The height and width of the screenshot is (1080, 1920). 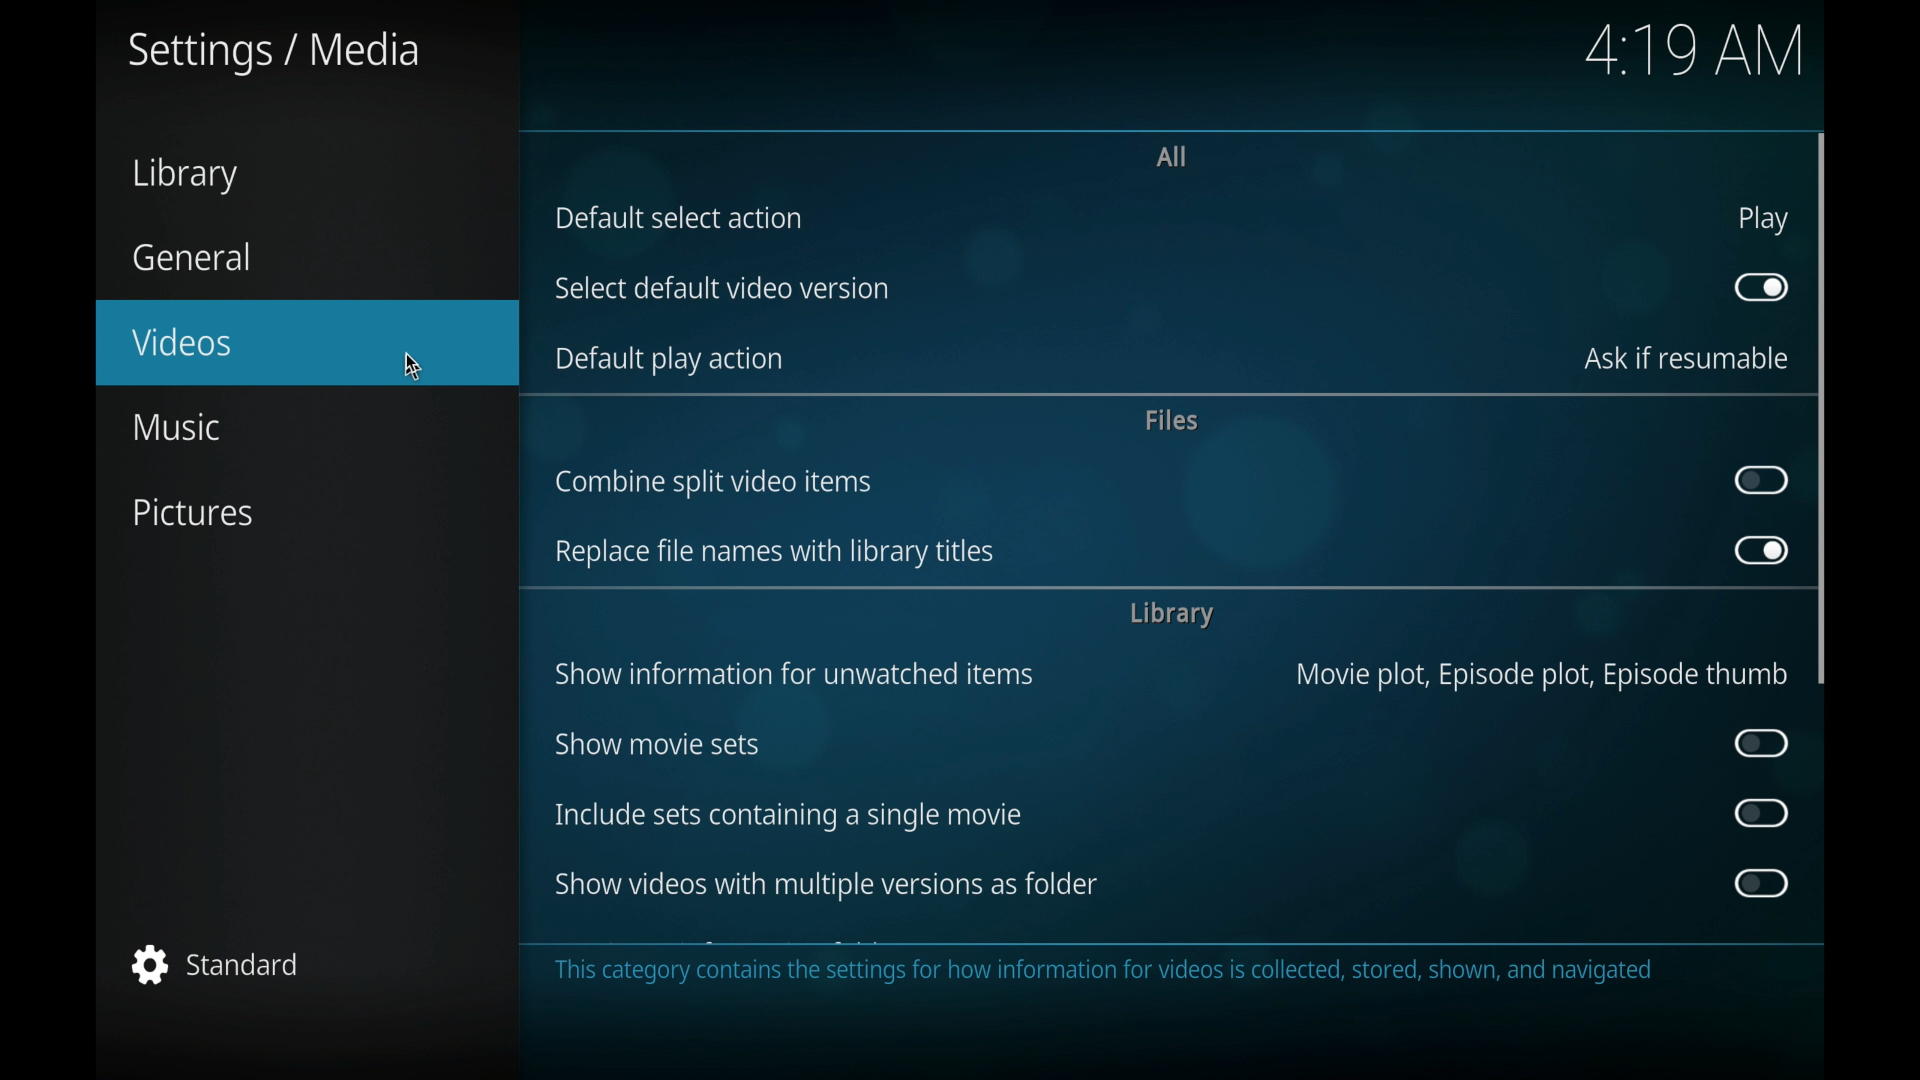 I want to click on select default video version, so click(x=721, y=288).